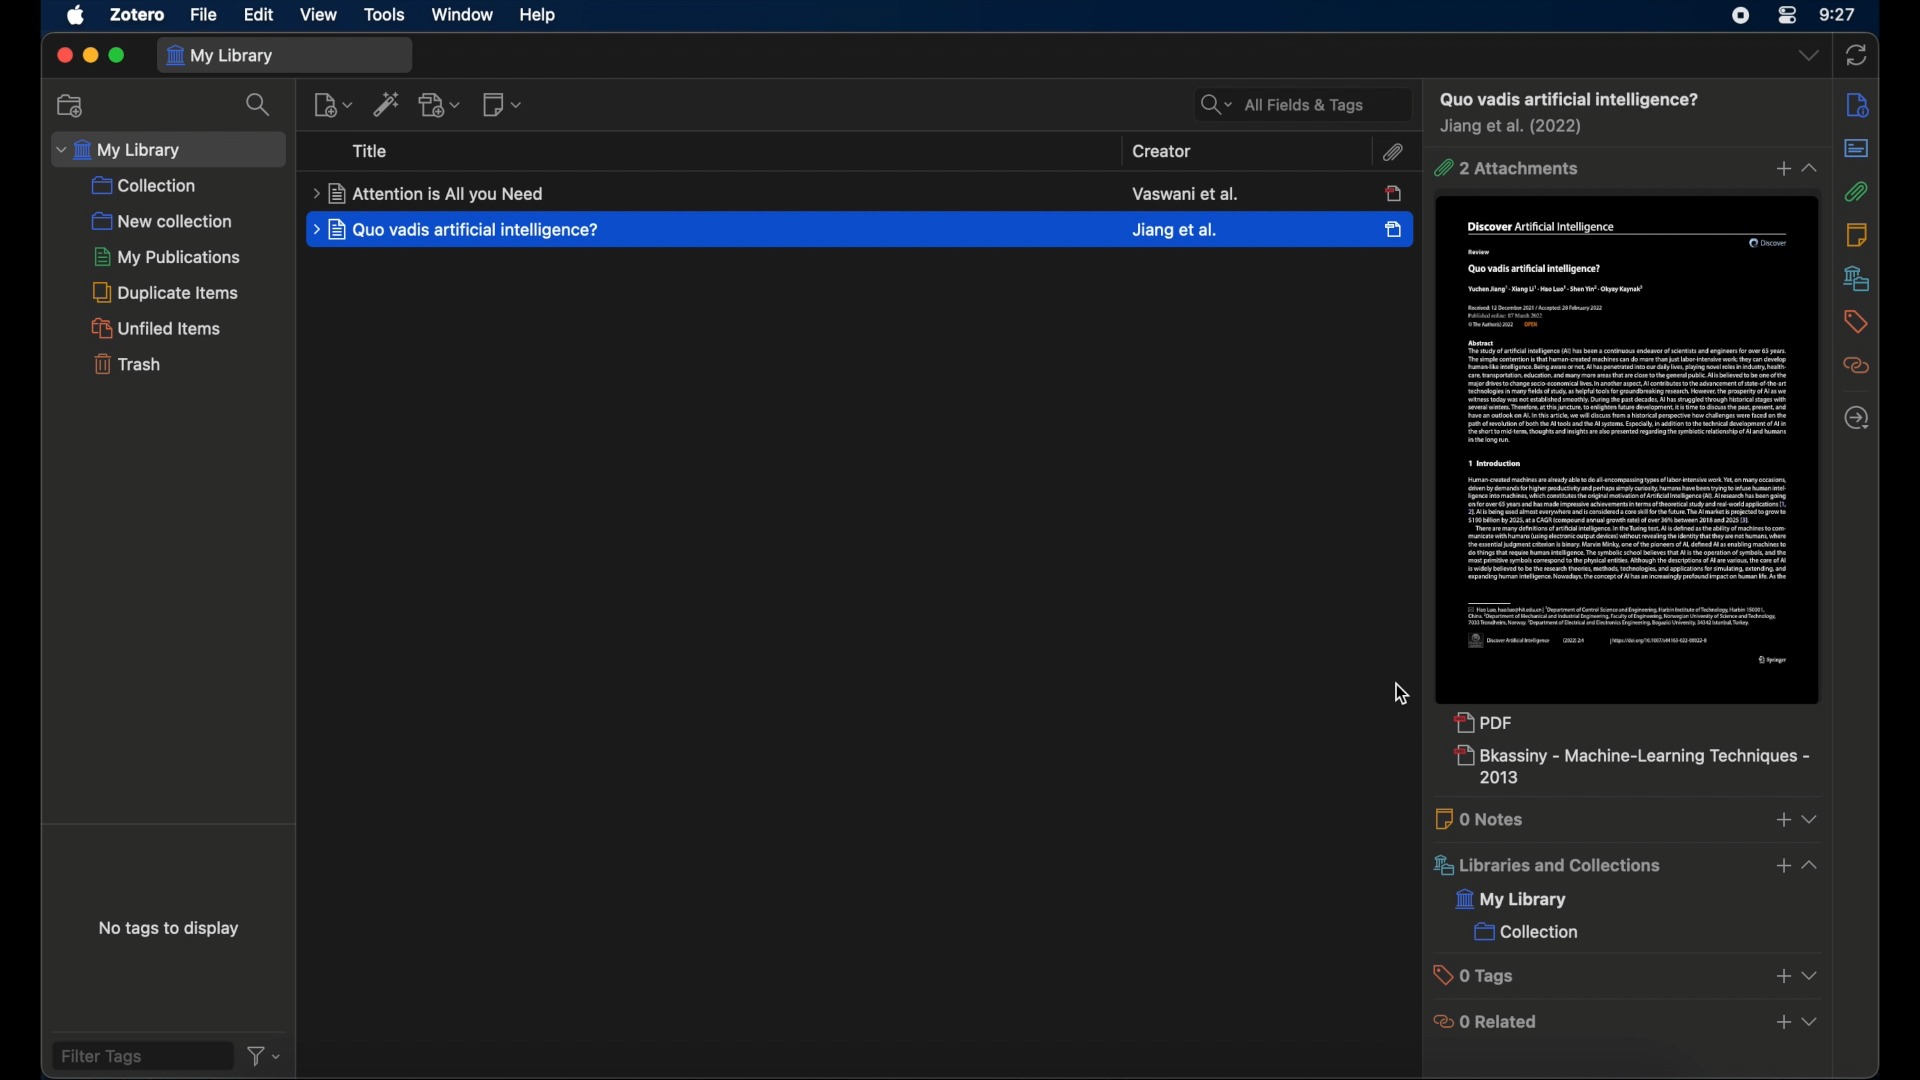  What do you see at coordinates (386, 15) in the screenshot?
I see `tools` at bounding box center [386, 15].